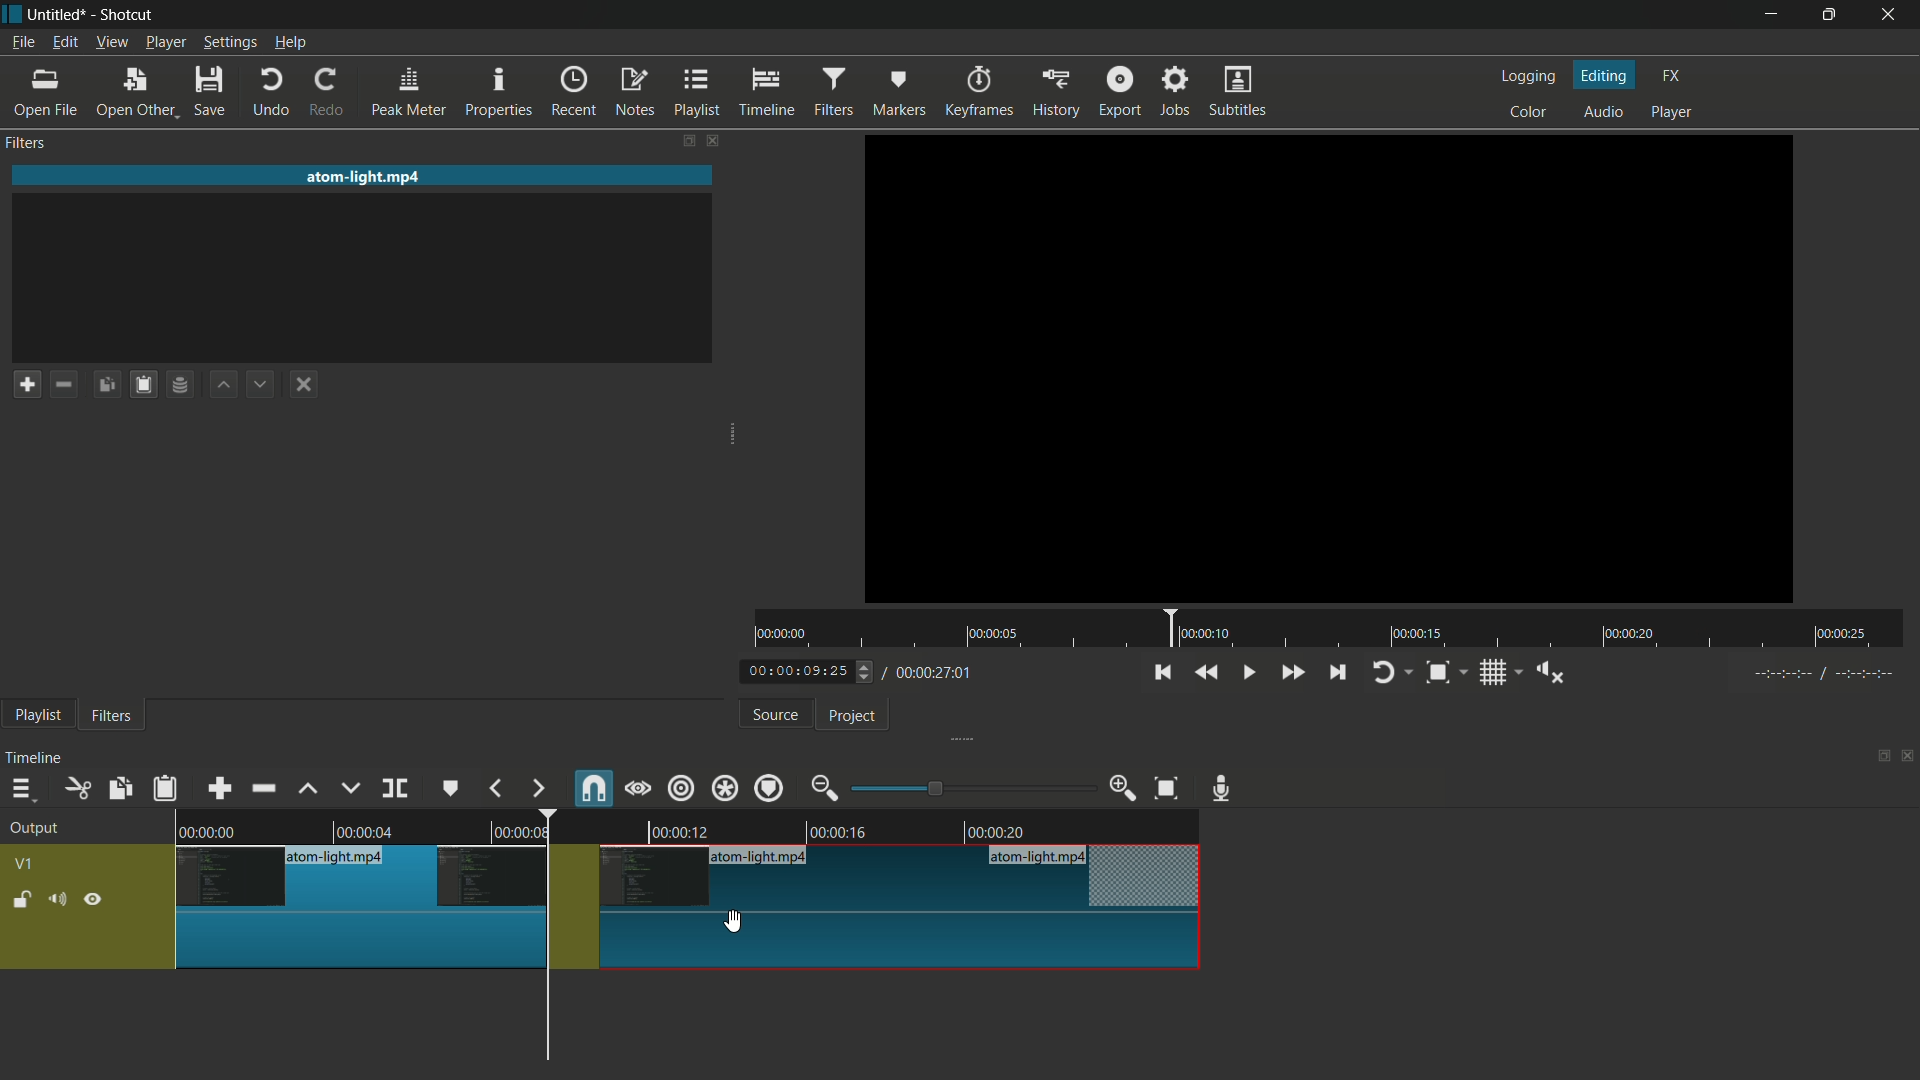  What do you see at coordinates (12, 15) in the screenshot?
I see `app icon` at bounding box center [12, 15].